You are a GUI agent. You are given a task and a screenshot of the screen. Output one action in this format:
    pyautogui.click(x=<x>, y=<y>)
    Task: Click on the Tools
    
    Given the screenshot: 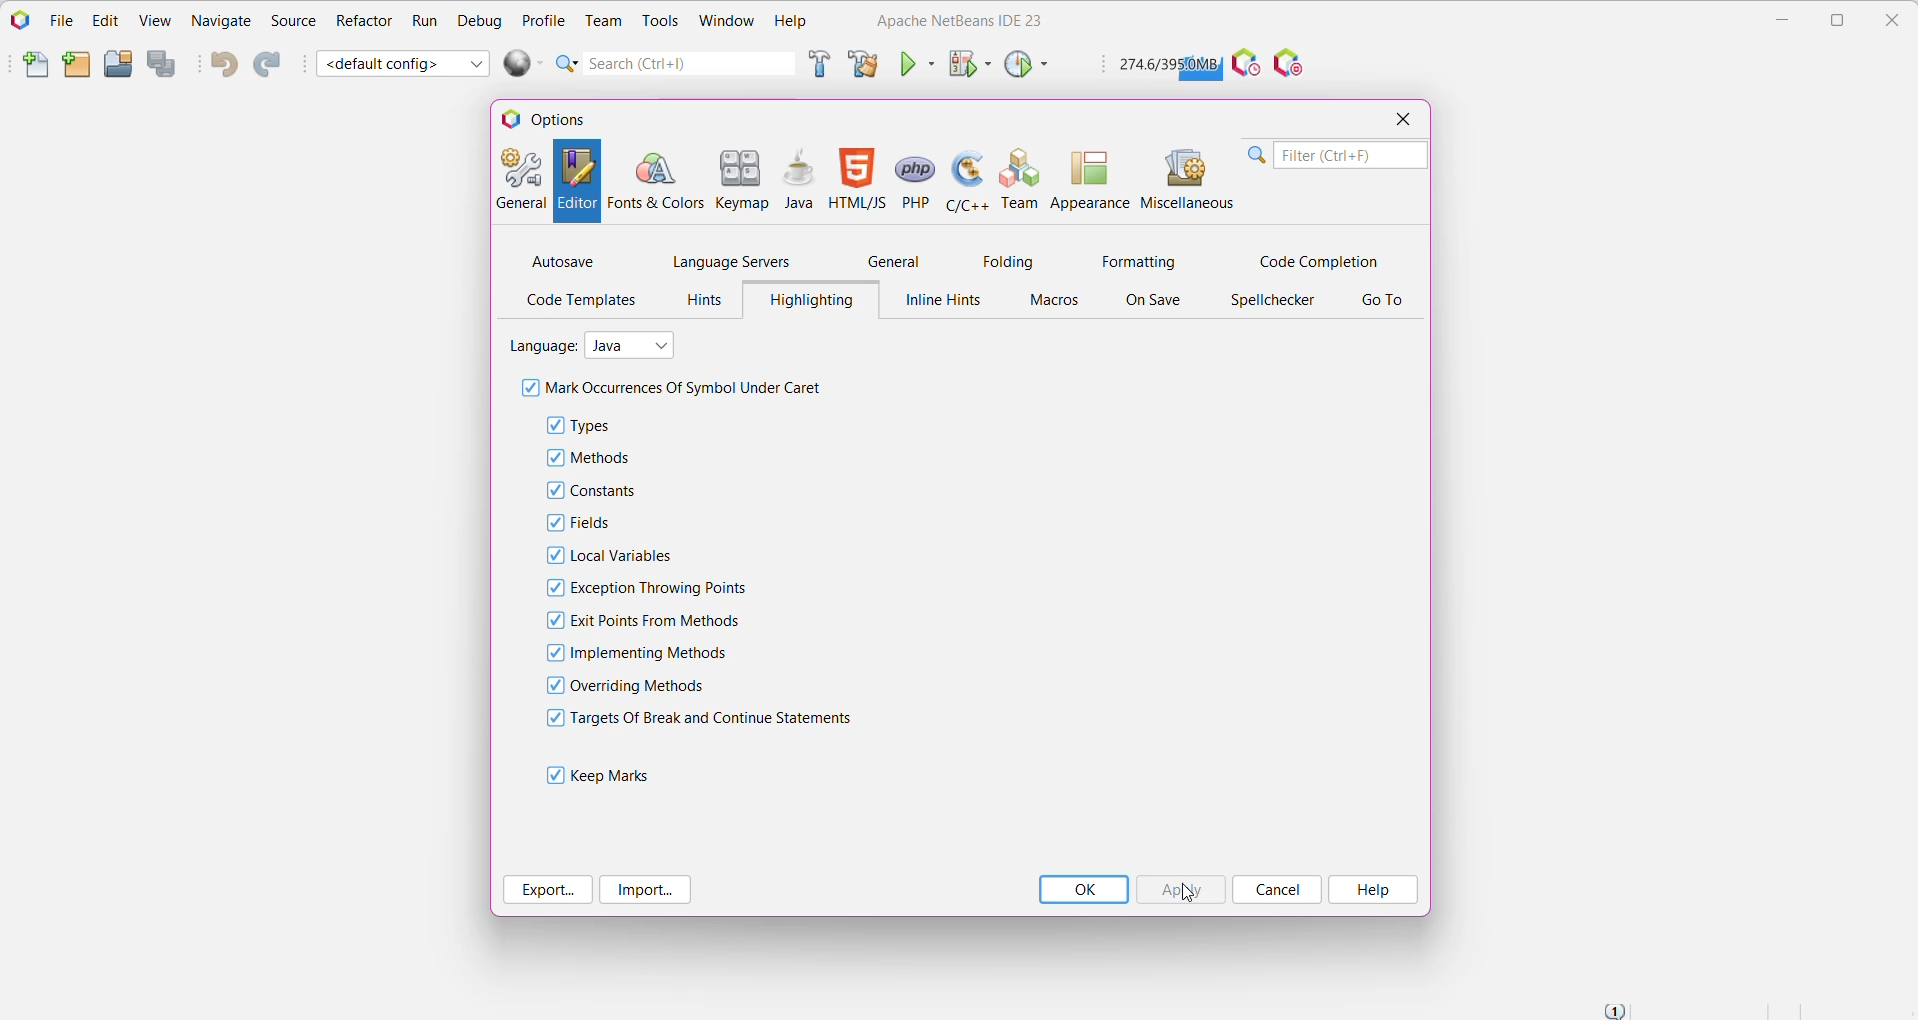 What is the action you would take?
    pyautogui.click(x=659, y=22)
    